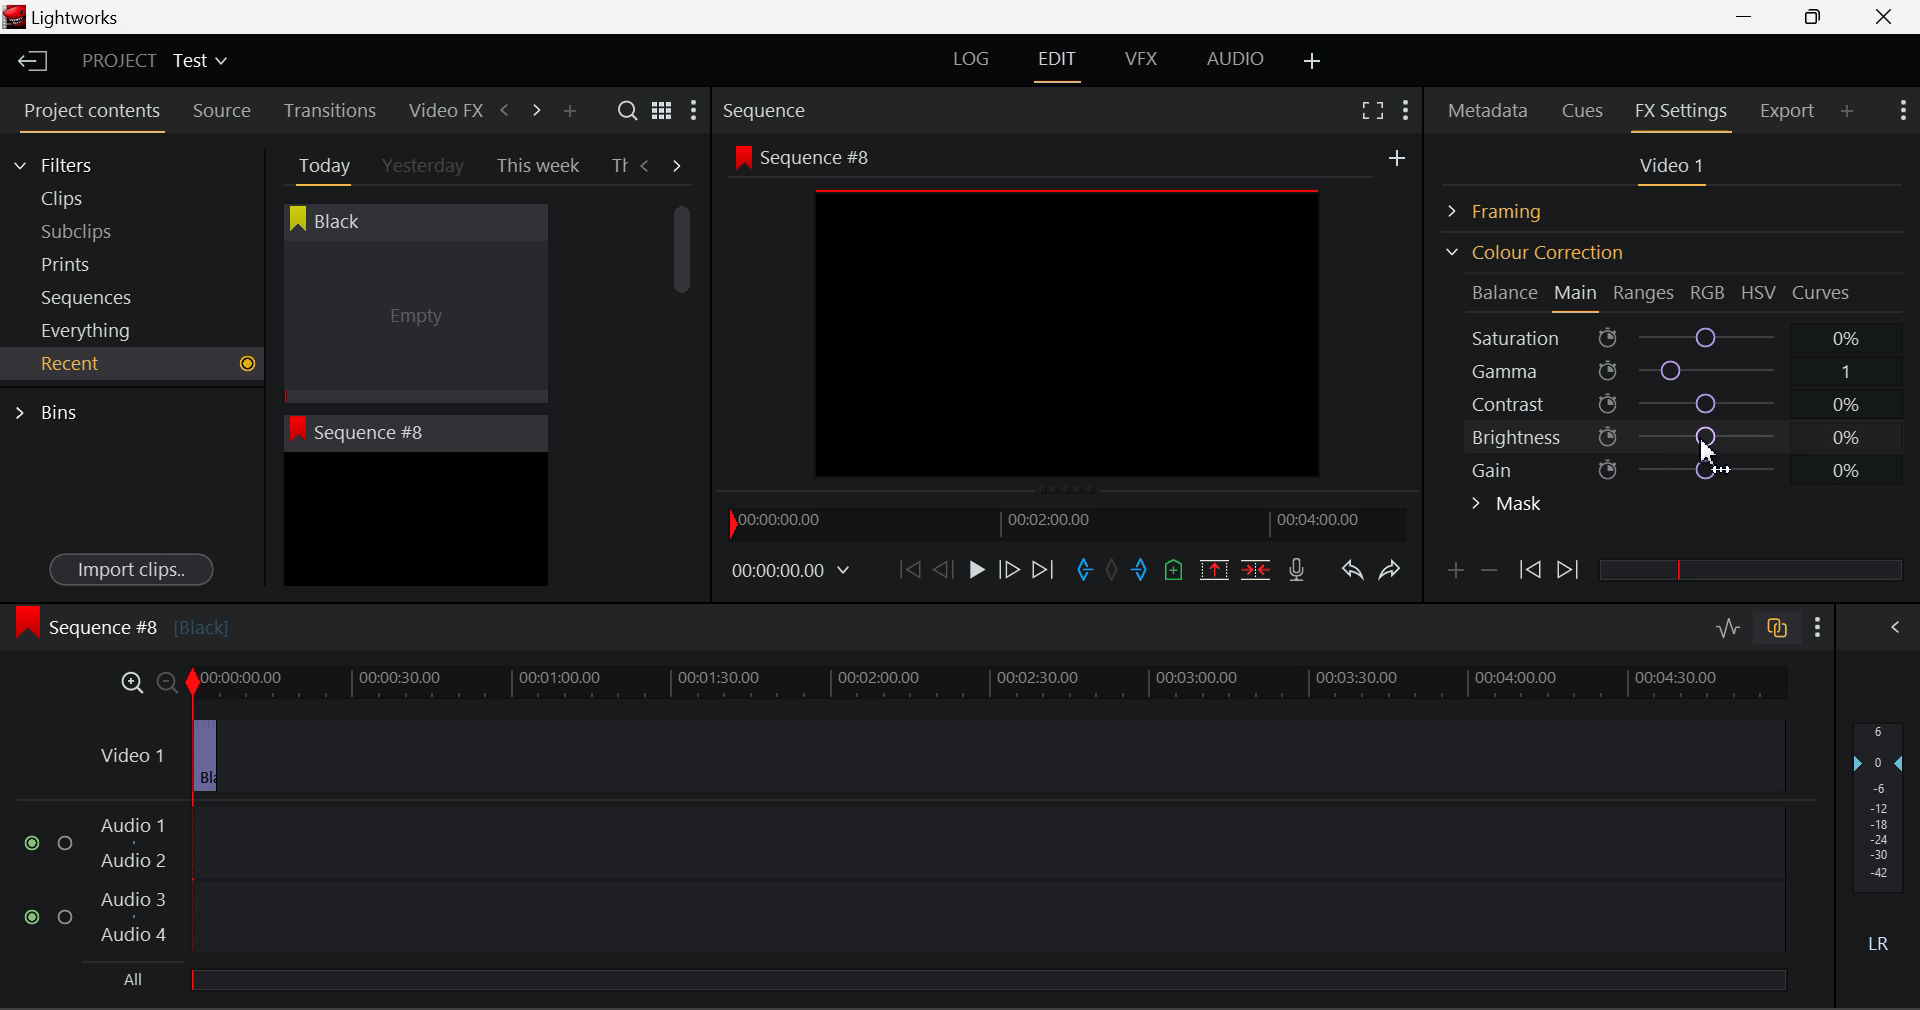 The width and height of the screenshot is (1920, 1010). Describe the element at coordinates (1390, 569) in the screenshot. I see `Redo` at that location.